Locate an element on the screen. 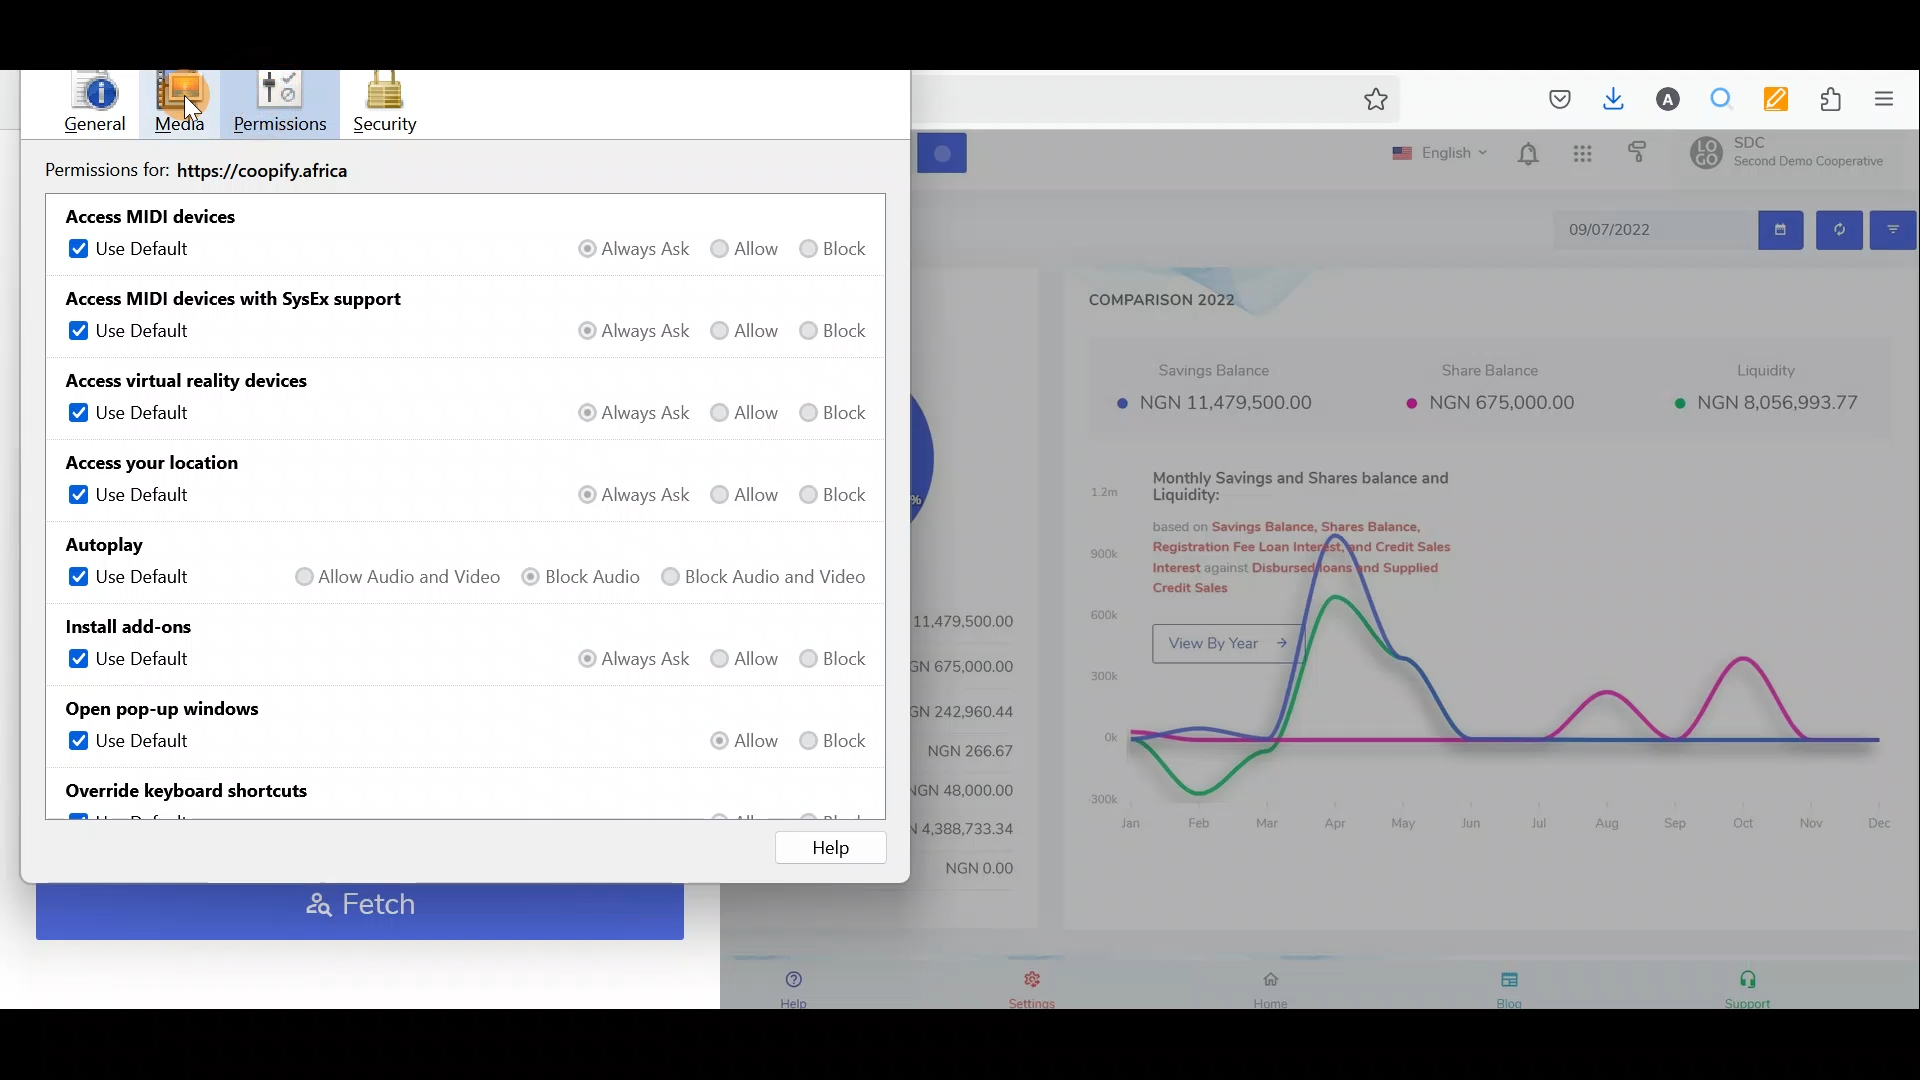  Block is located at coordinates (838, 494).